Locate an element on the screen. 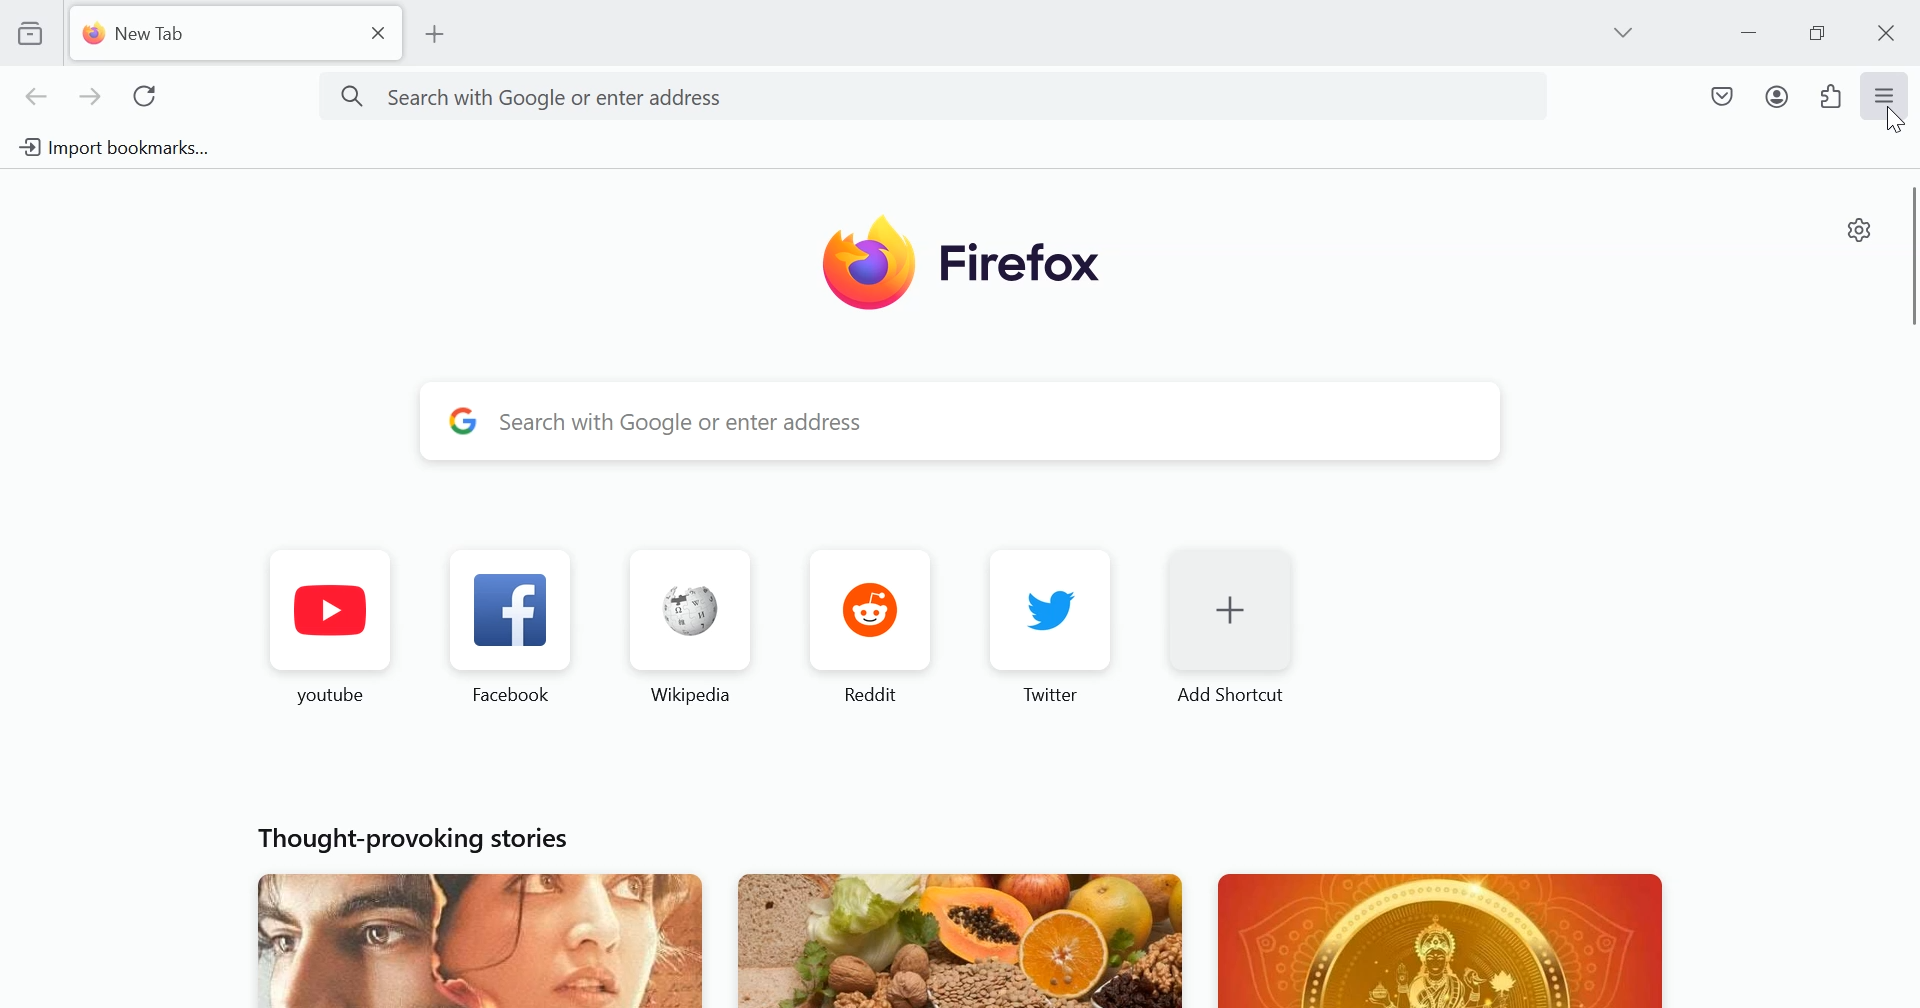  Search with Google or enter address is located at coordinates (981, 419).